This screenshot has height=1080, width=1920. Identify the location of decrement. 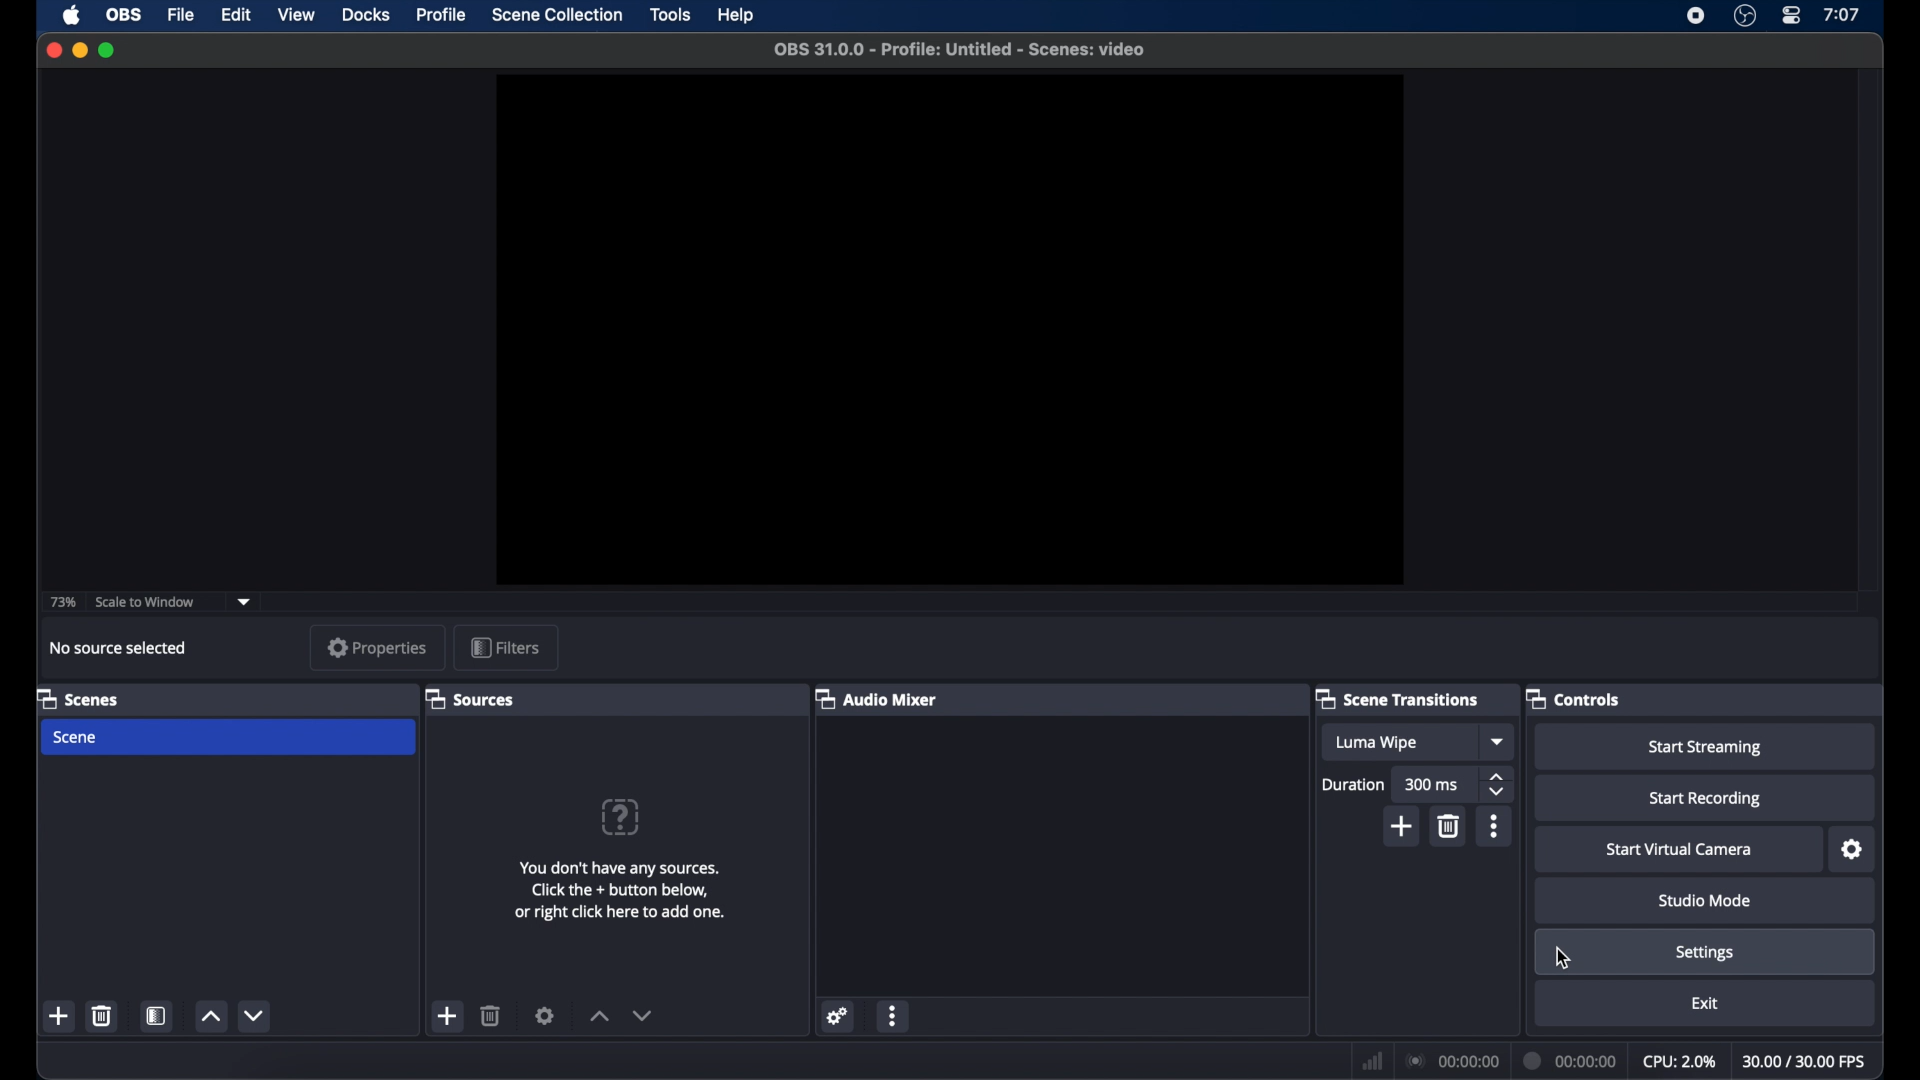
(254, 1015).